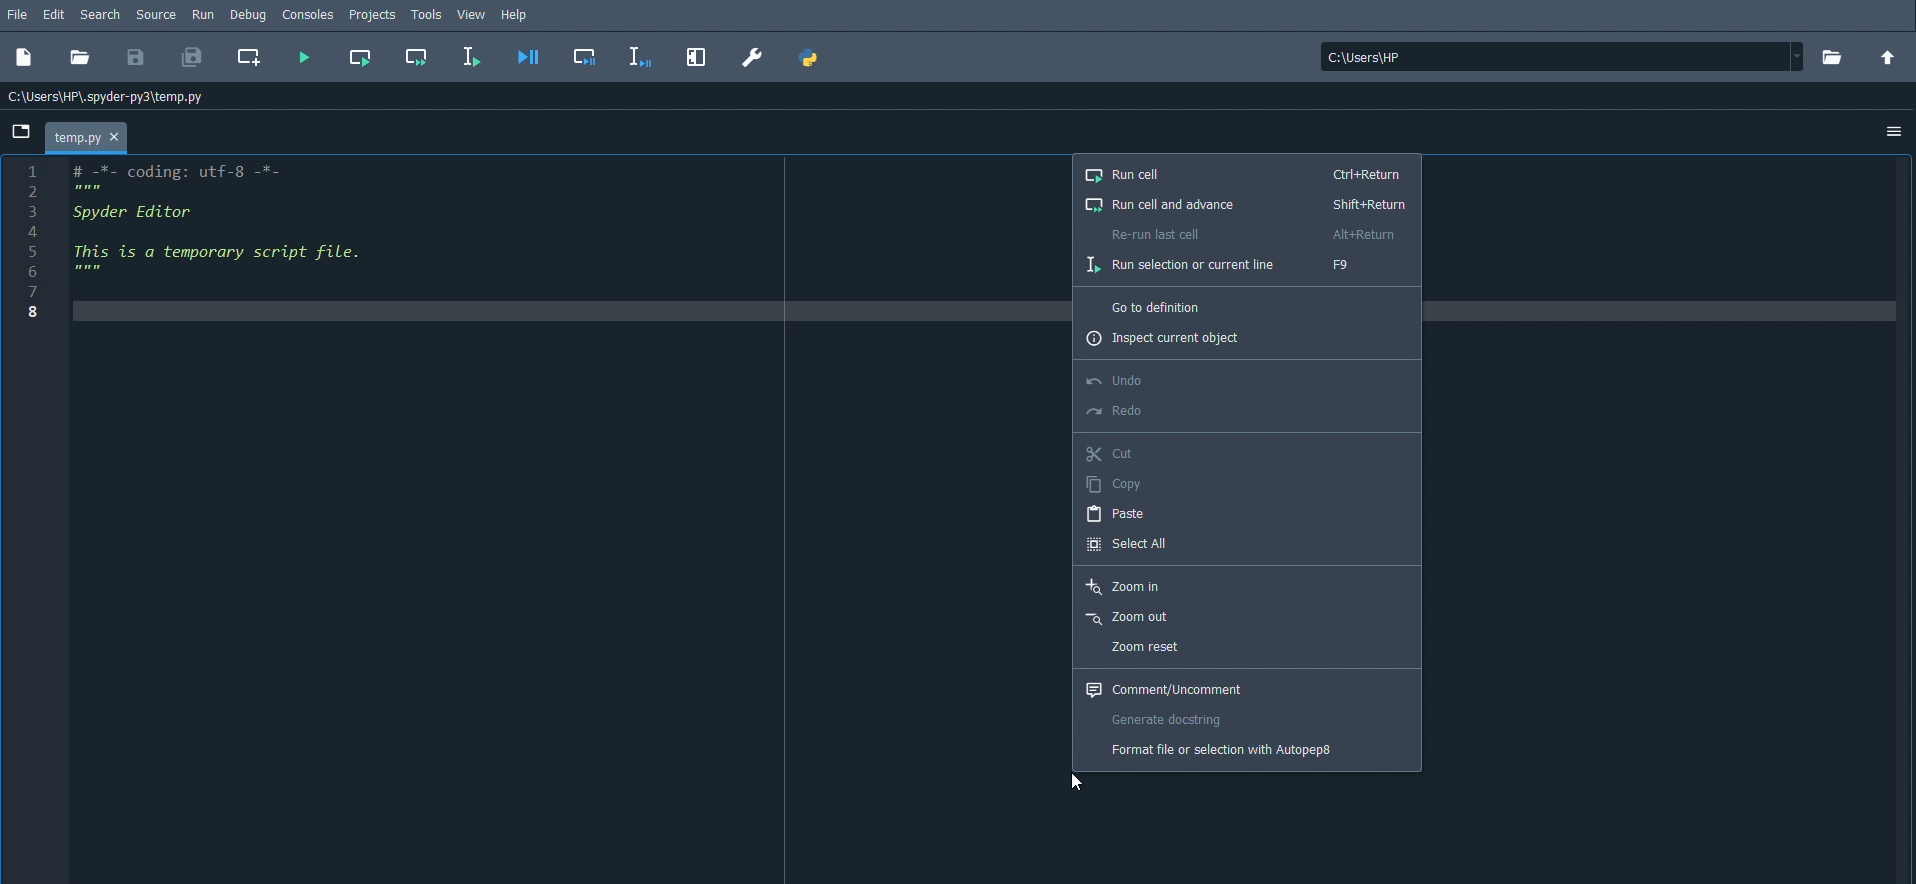 The height and width of the screenshot is (884, 1916). Describe the element at coordinates (106, 98) in the screenshot. I see `C:\Users\HP\.spyder-py3\temp.py` at that location.